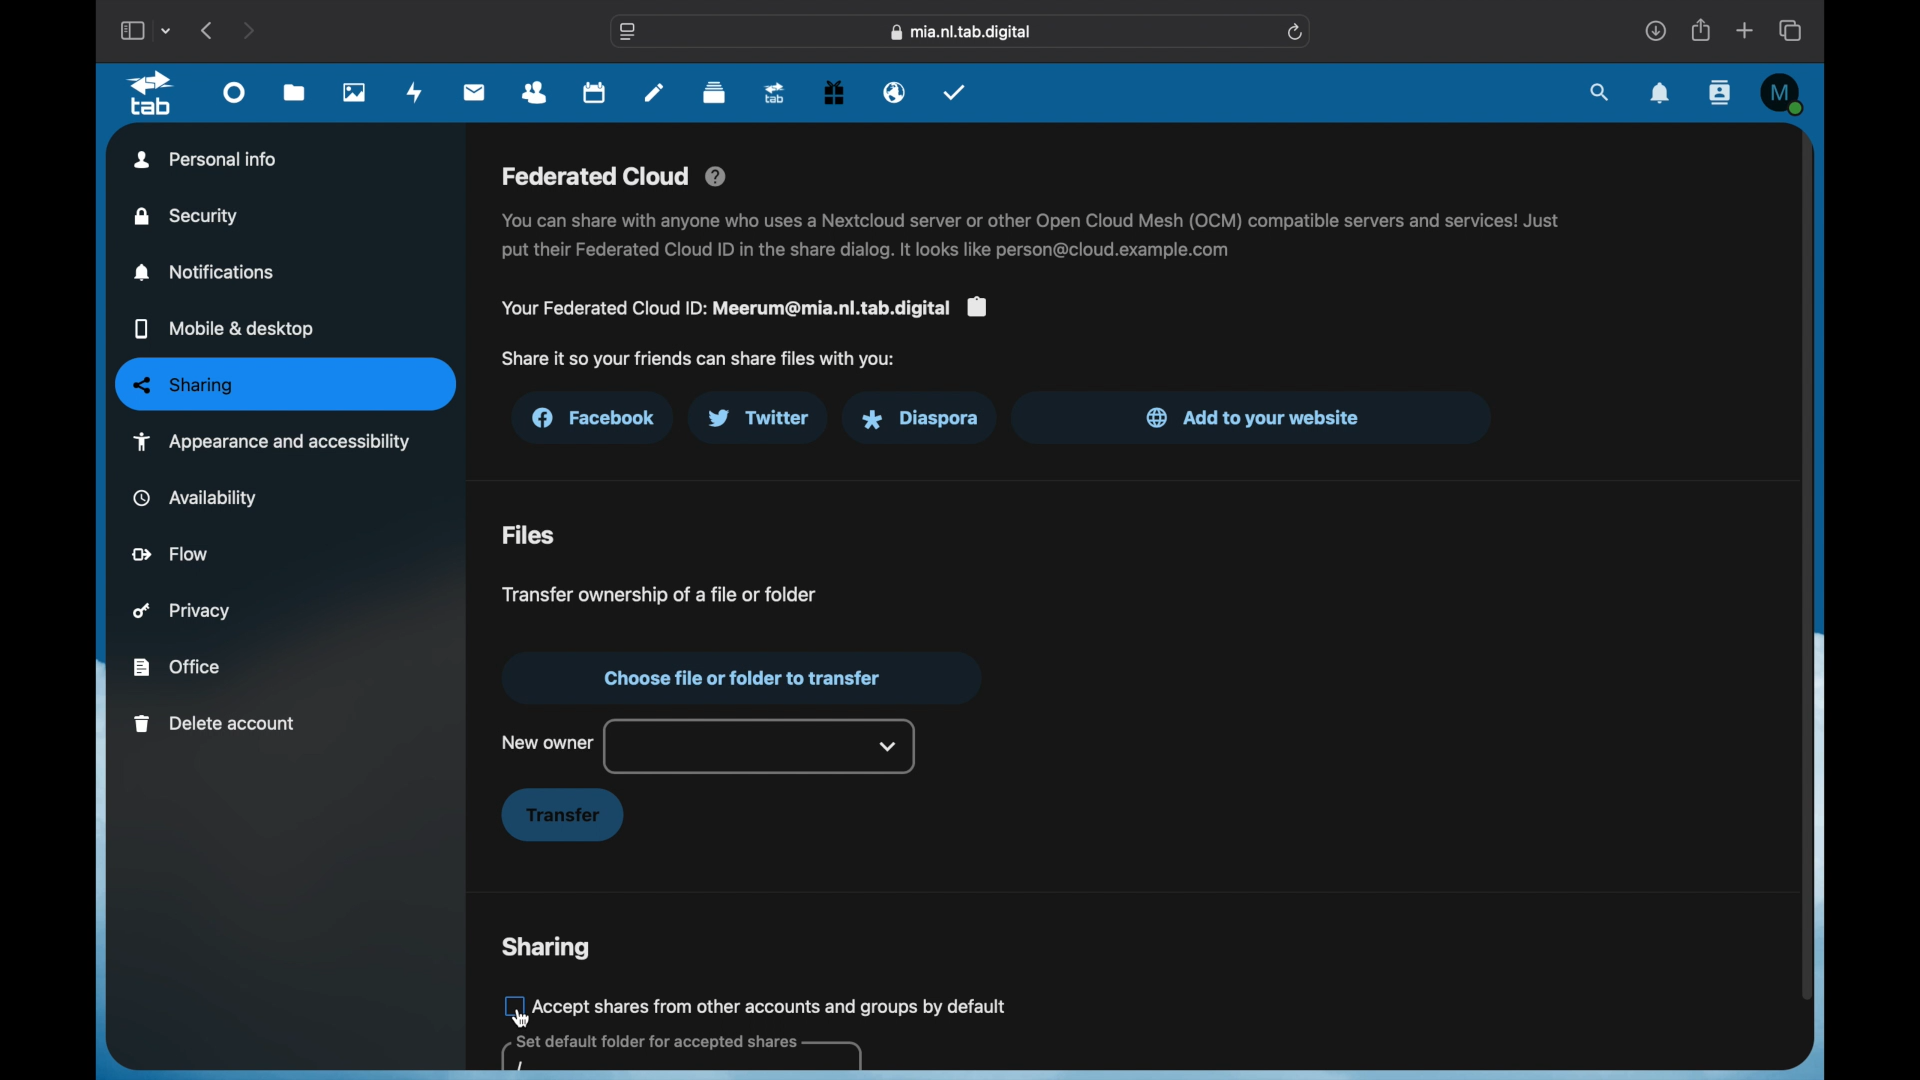 The width and height of the screenshot is (1920, 1080). What do you see at coordinates (511, 1005) in the screenshot?
I see `Unchecked checkbox` at bounding box center [511, 1005].